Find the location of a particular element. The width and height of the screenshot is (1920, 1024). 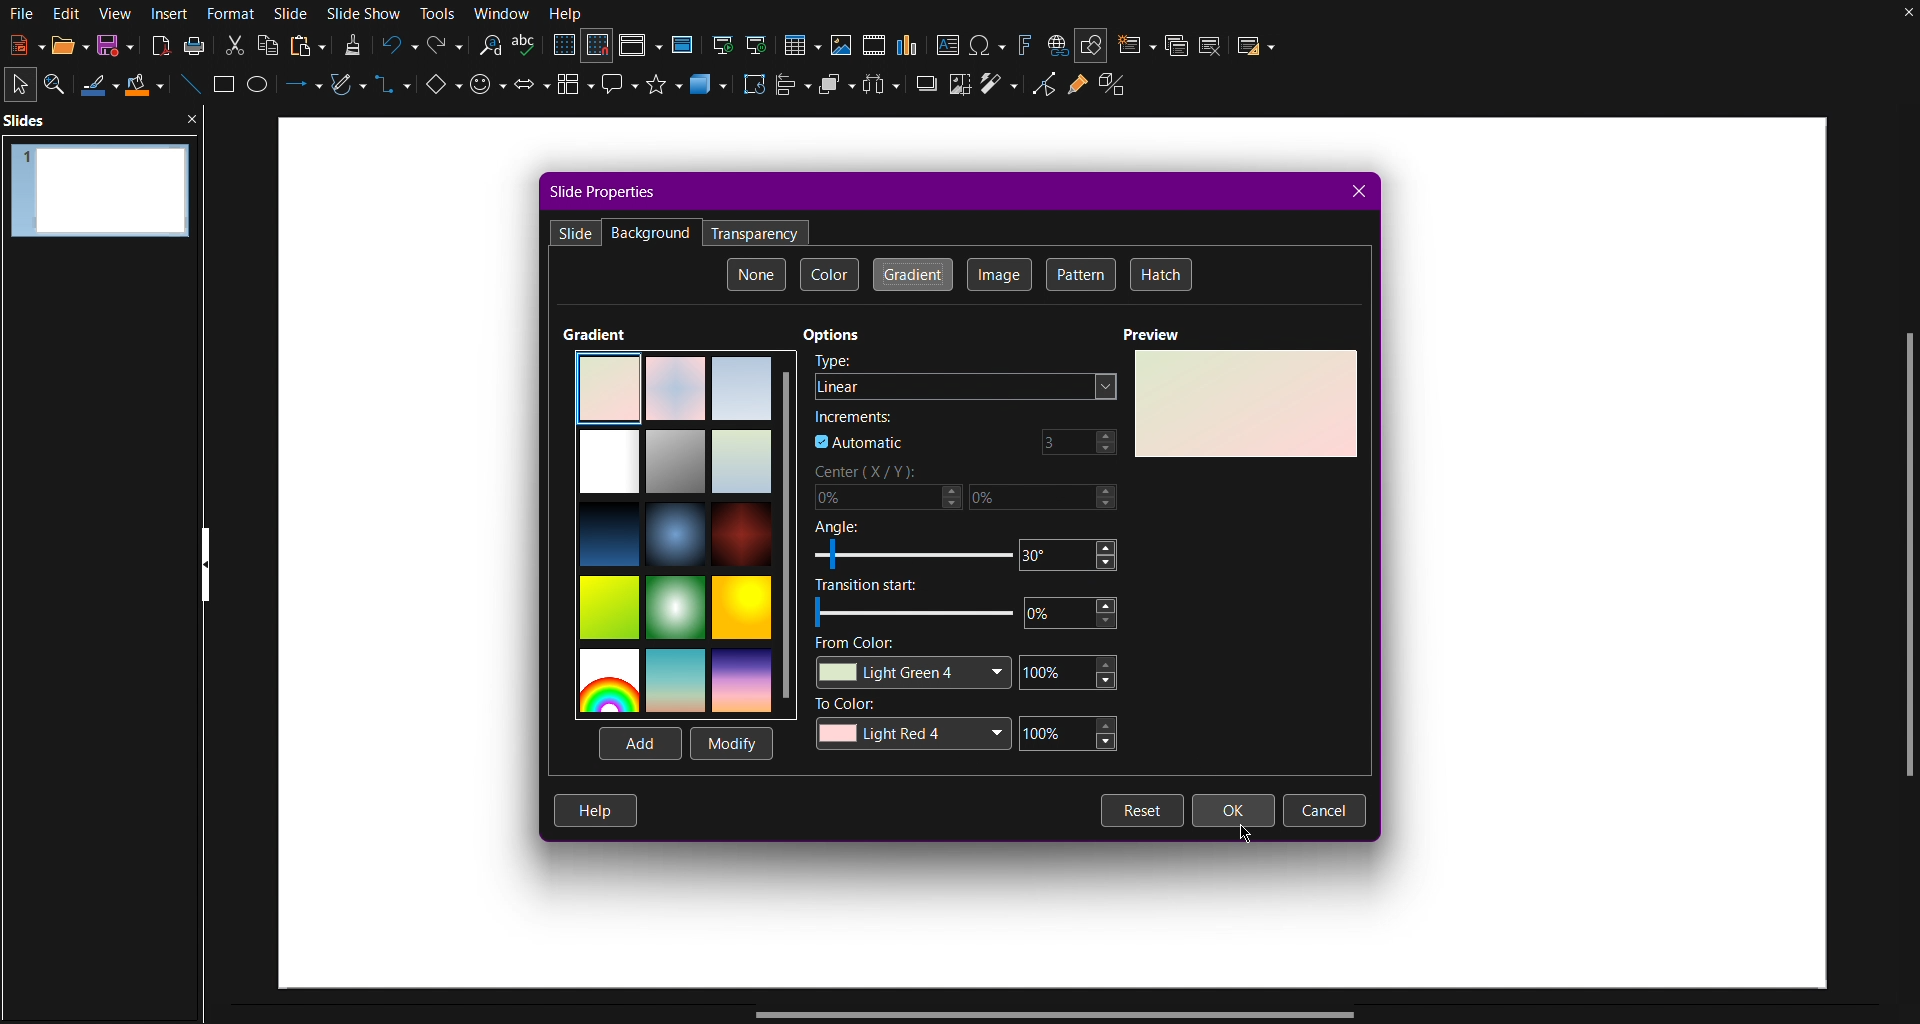

Hatch is located at coordinates (1161, 276).